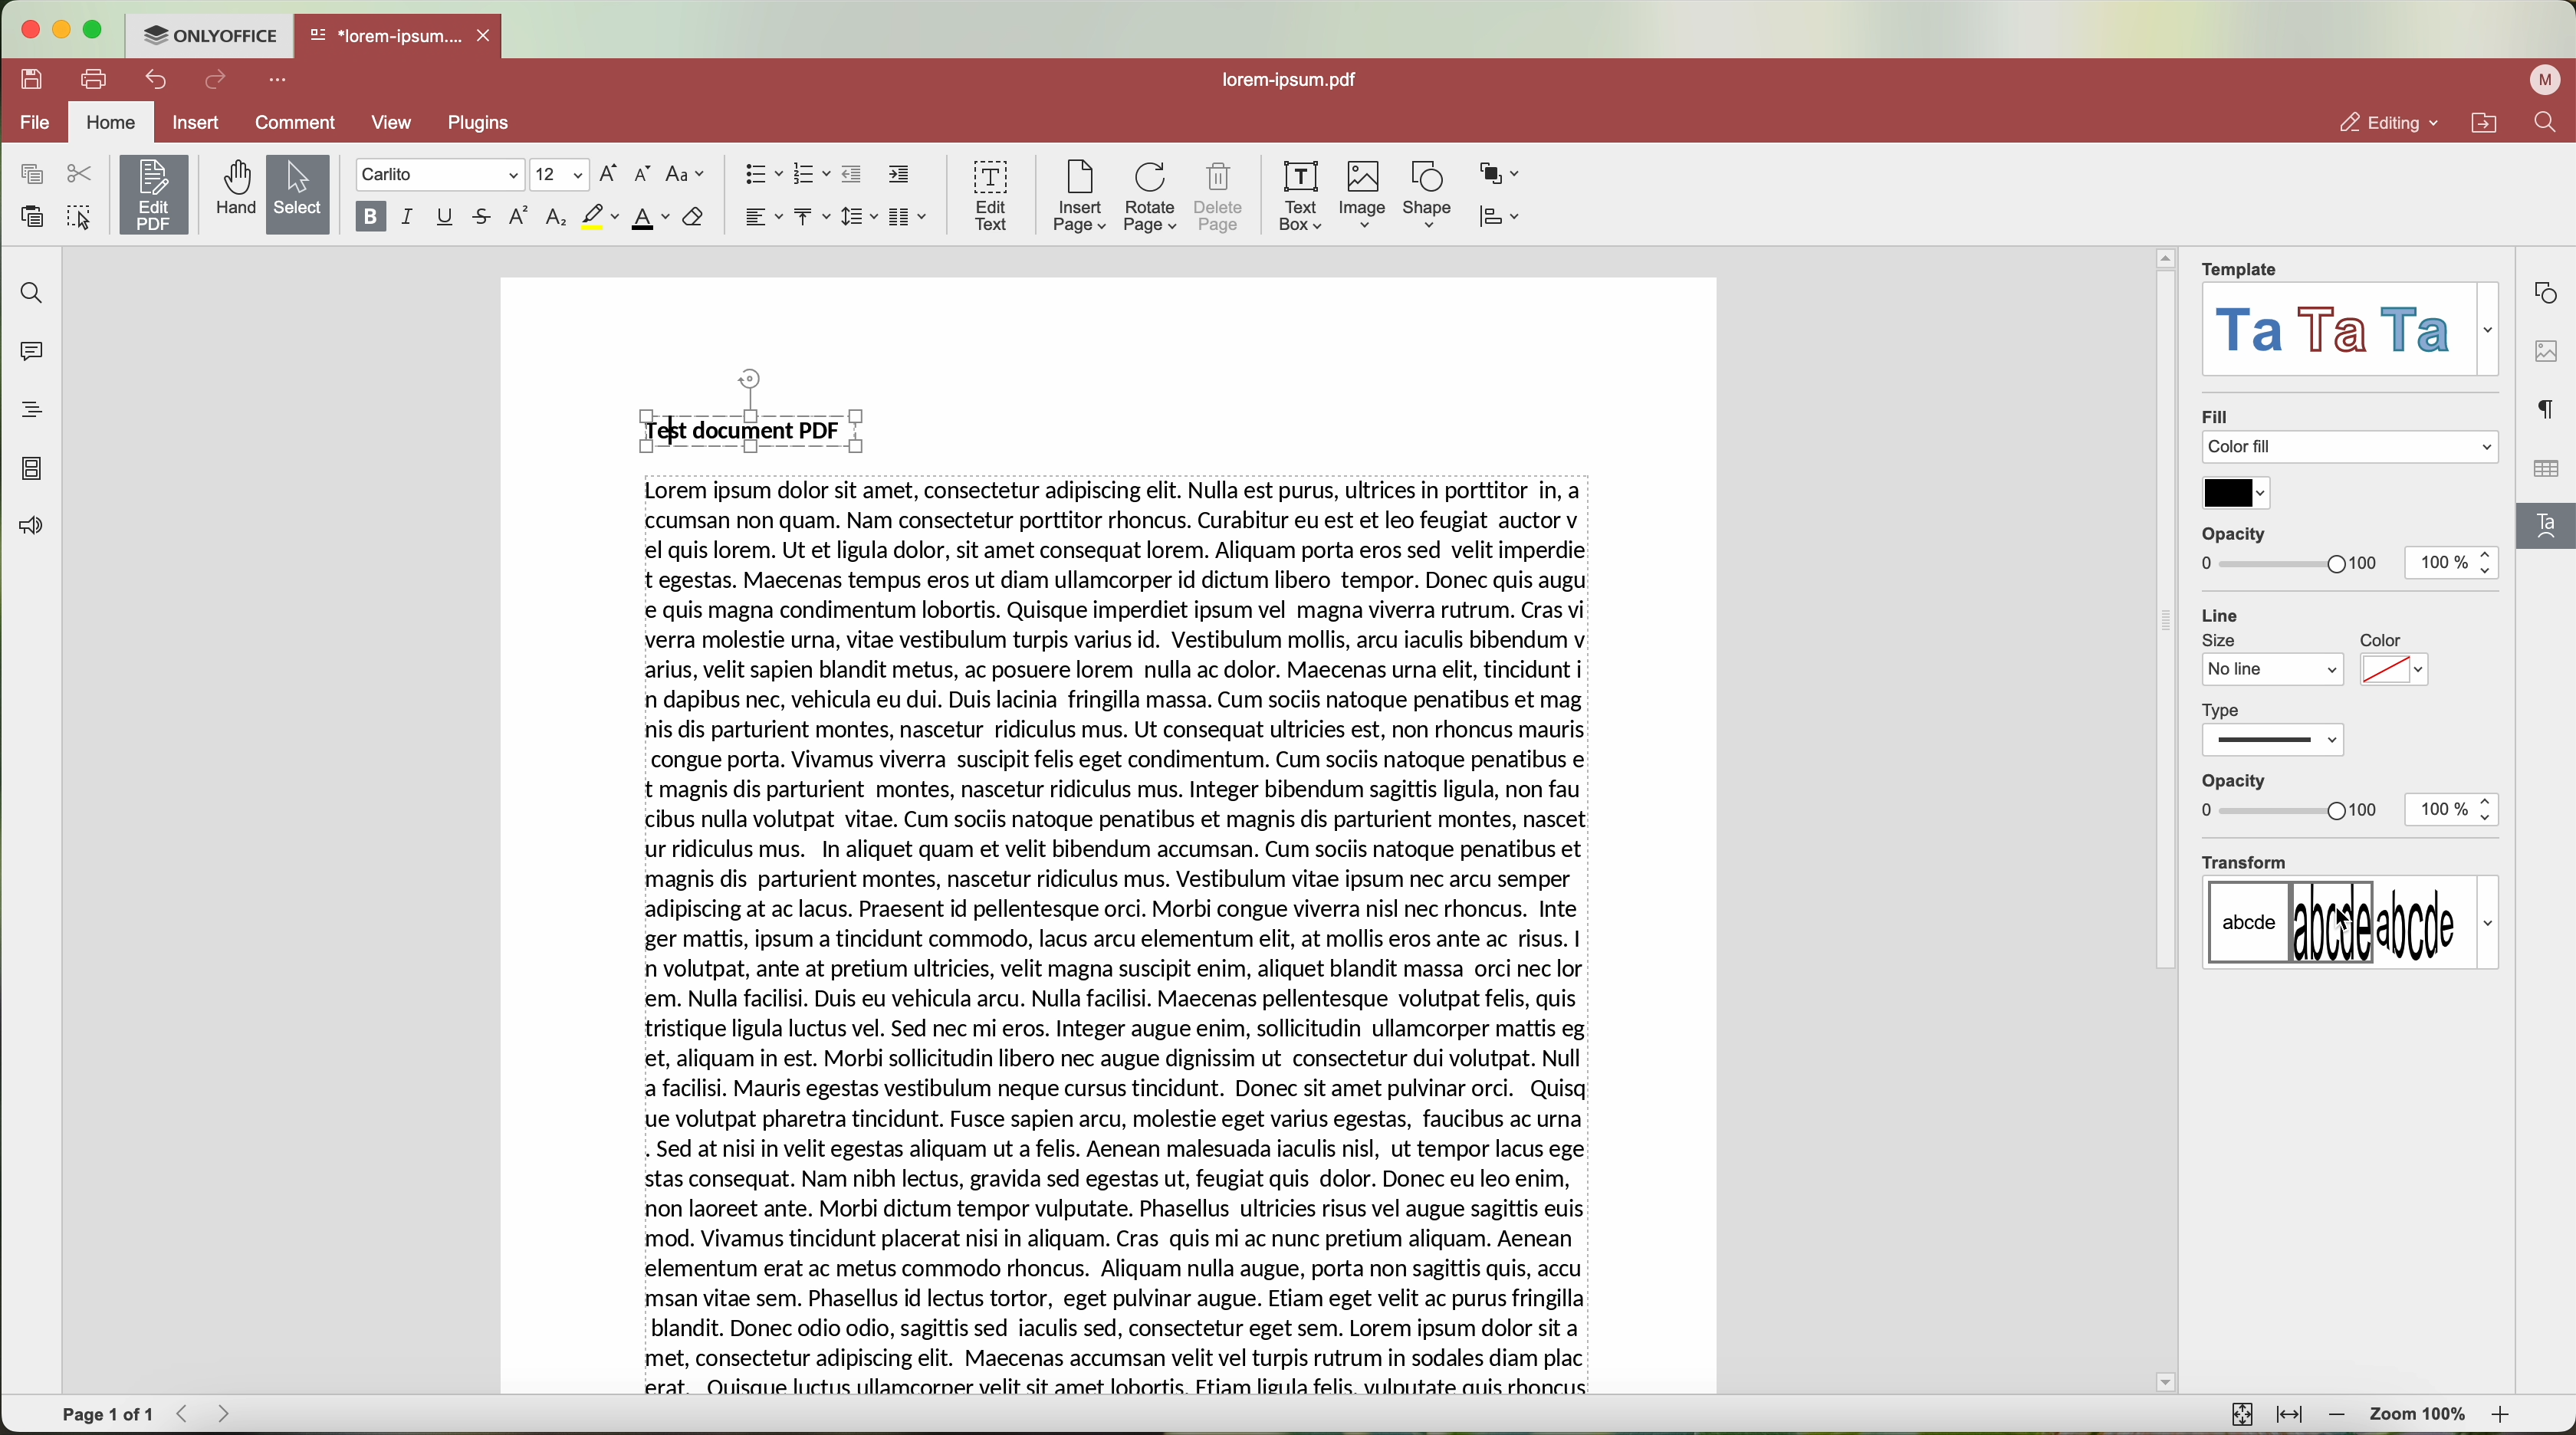 The width and height of the screenshot is (2576, 1435). Describe the element at coordinates (485, 218) in the screenshot. I see `strikeout` at that location.